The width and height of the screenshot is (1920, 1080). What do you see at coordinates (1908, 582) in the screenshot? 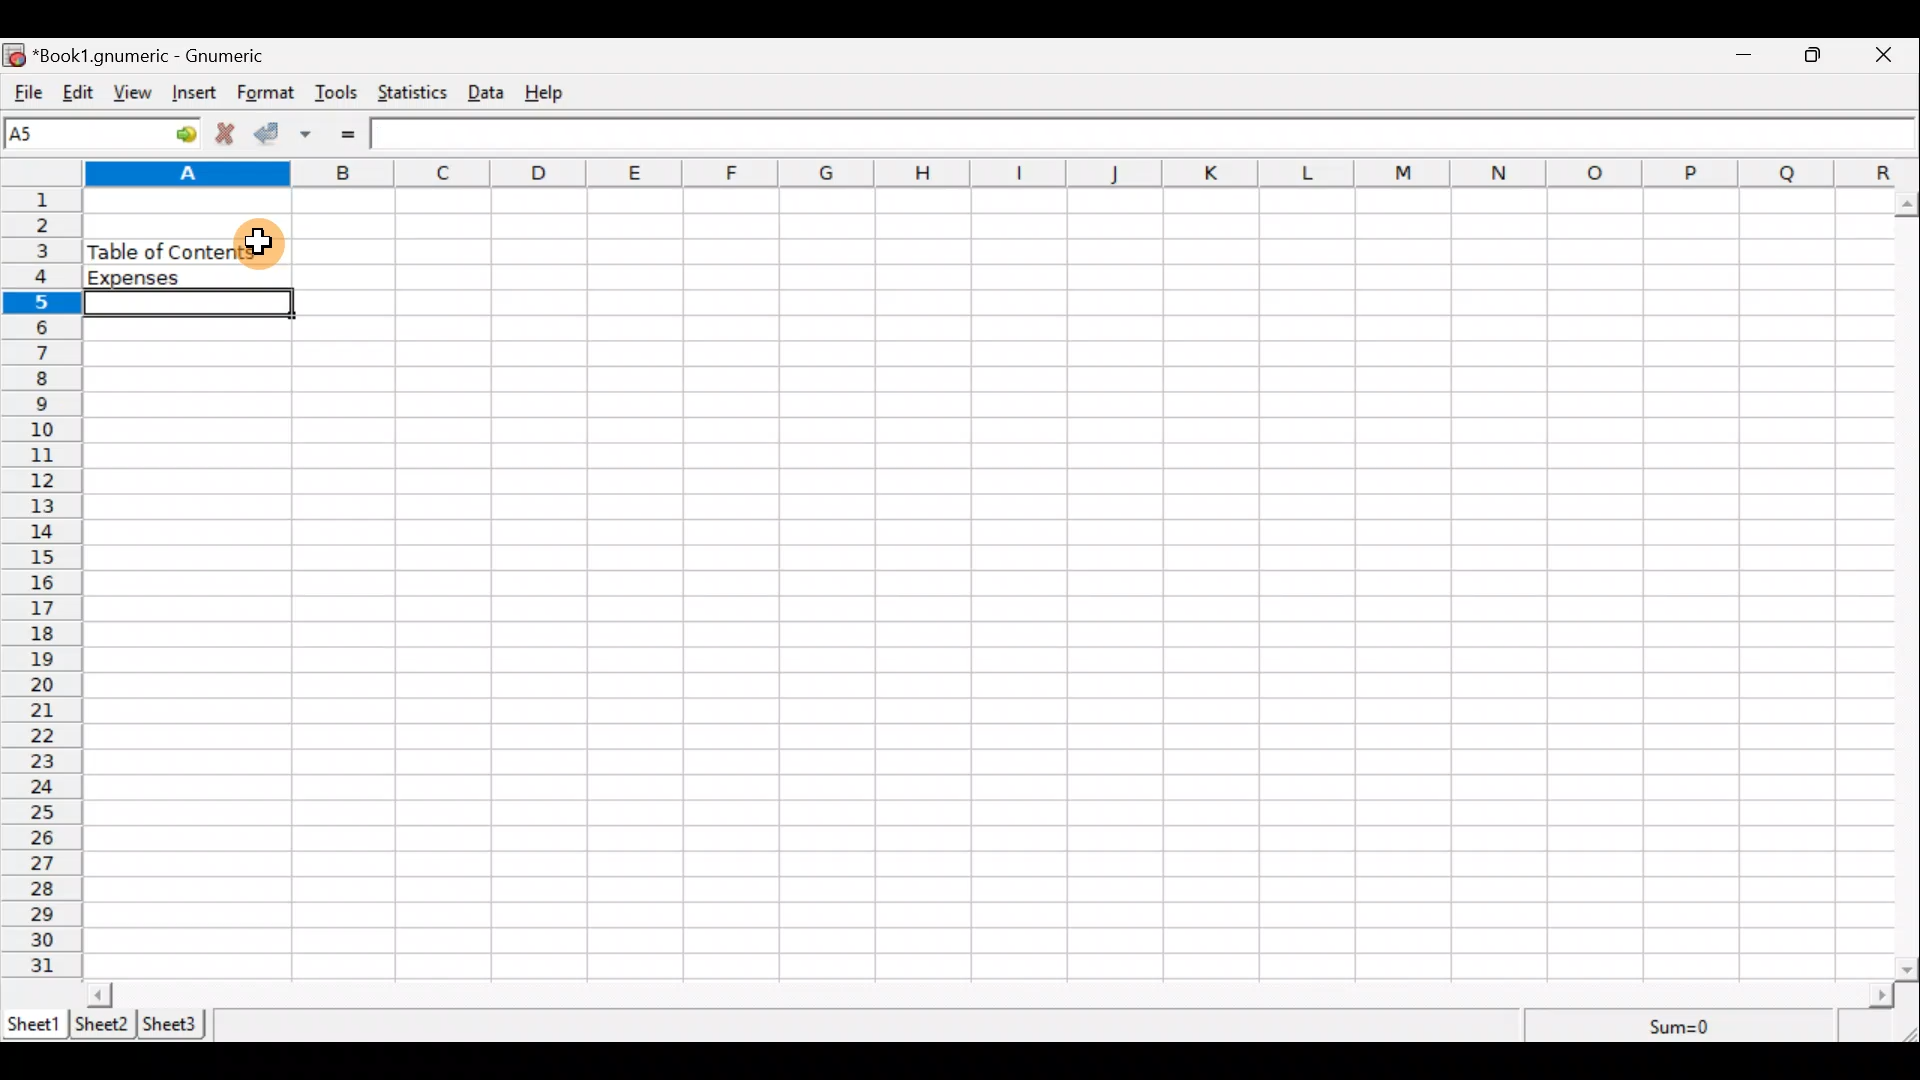
I see `Scroll bar` at bounding box center [1908, 582].